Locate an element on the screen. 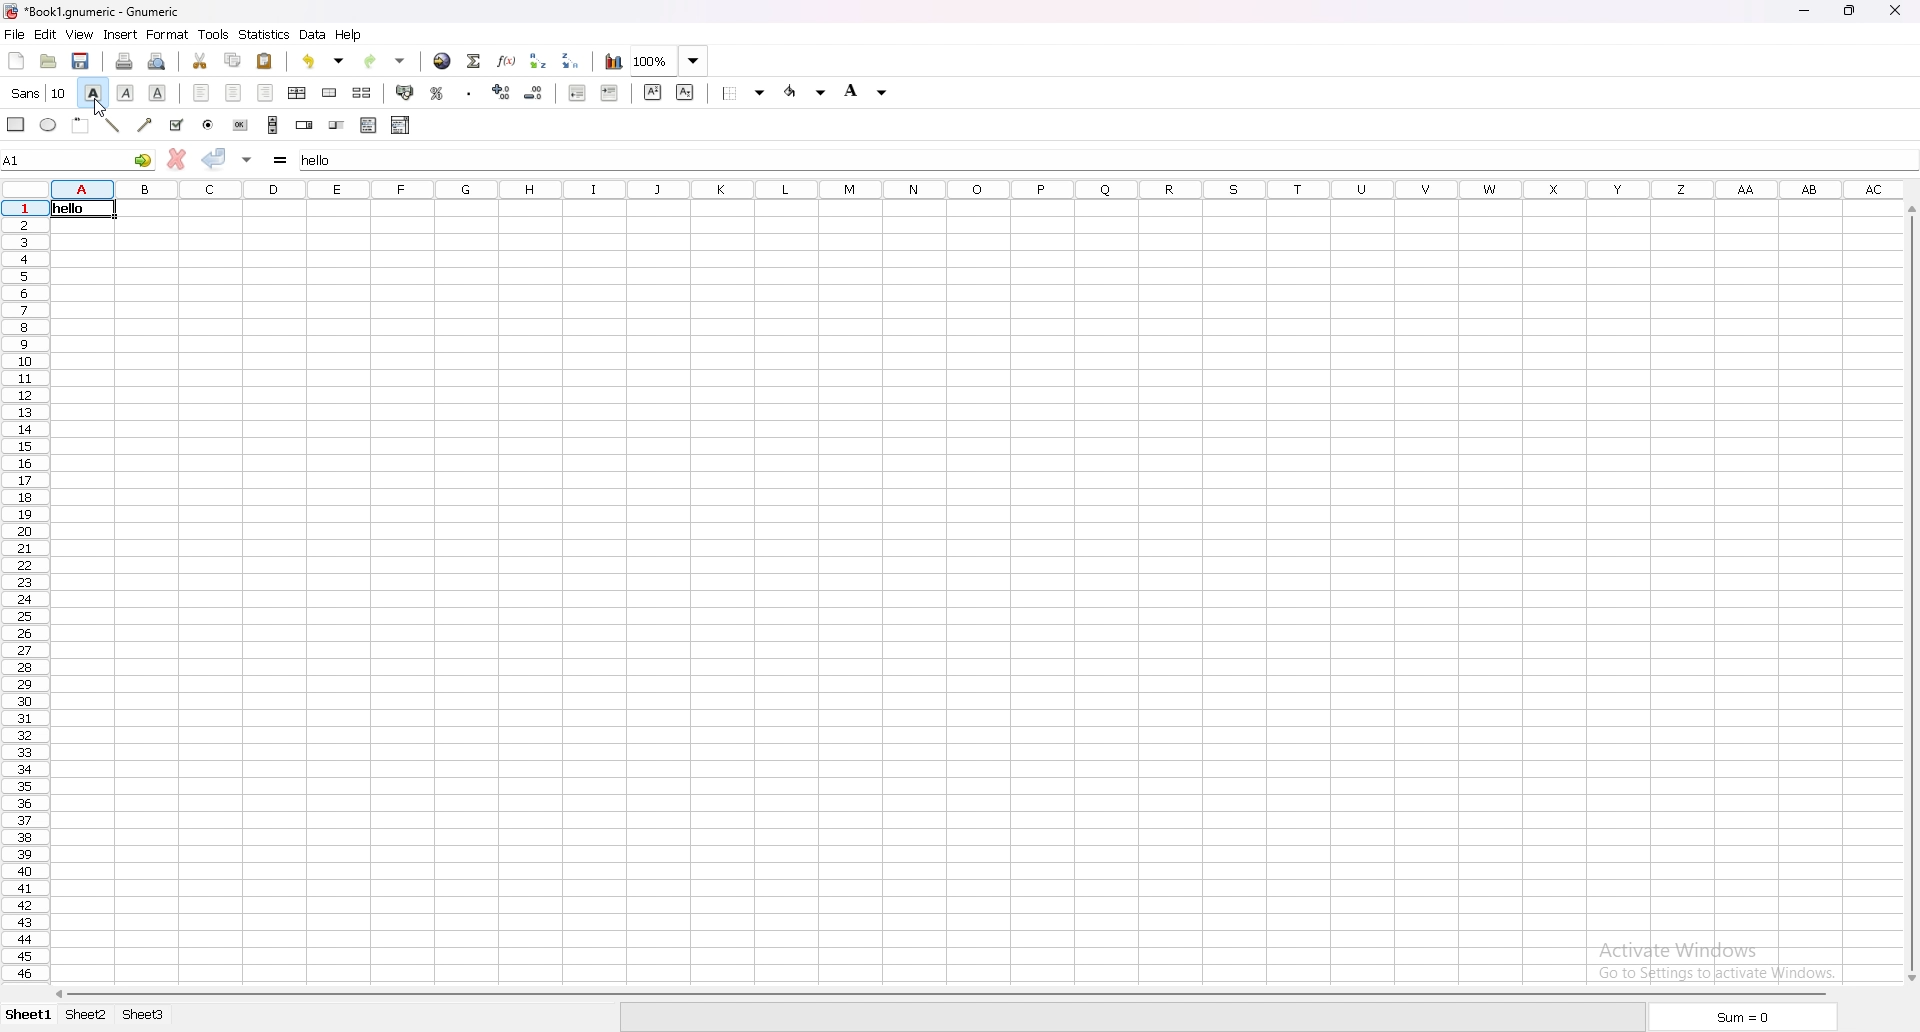  view is located at coordinates (79, 34).